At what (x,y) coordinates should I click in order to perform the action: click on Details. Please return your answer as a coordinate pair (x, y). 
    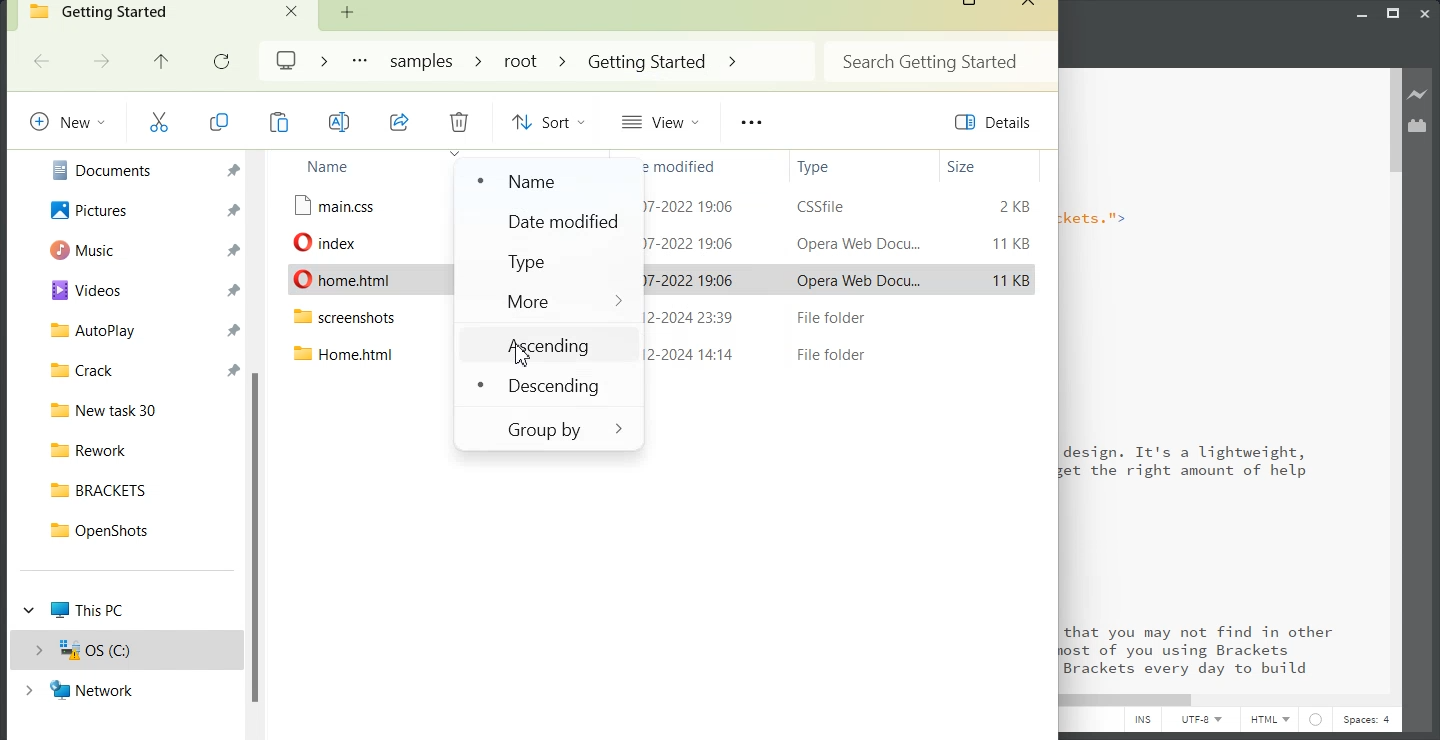
    Looking at the image, I should click on (993, 123).